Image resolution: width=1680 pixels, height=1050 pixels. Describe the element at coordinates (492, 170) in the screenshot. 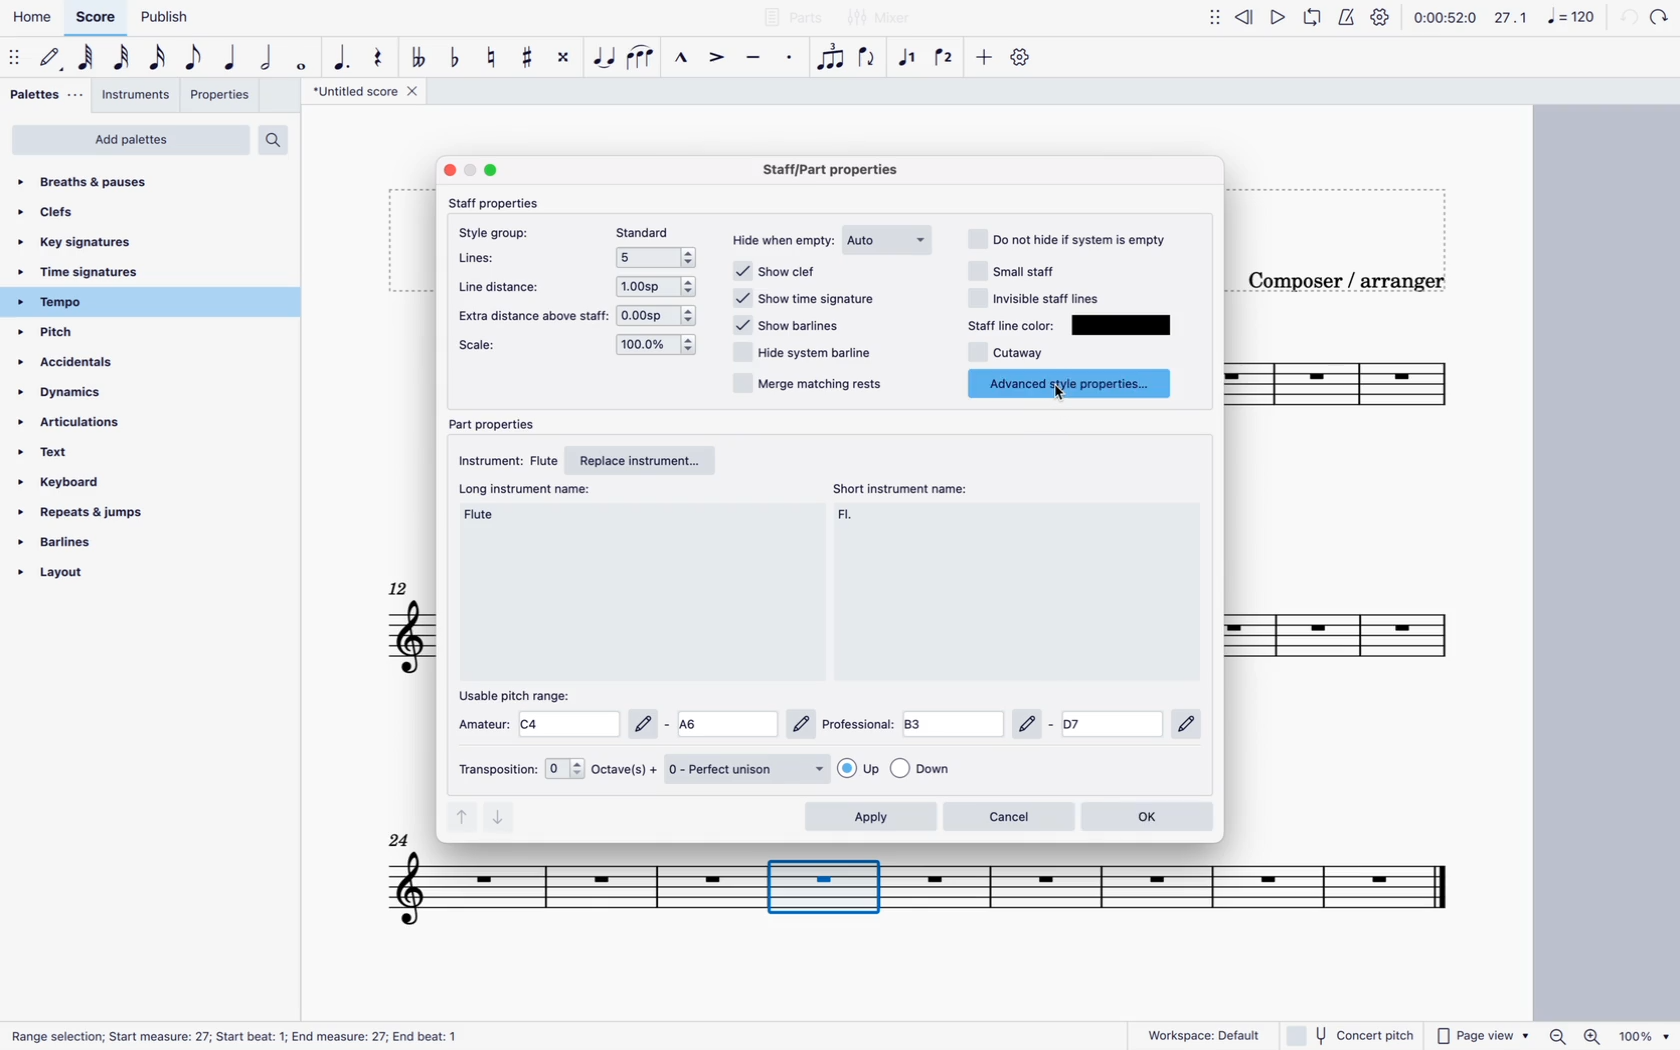

I see `maximize` at that location.